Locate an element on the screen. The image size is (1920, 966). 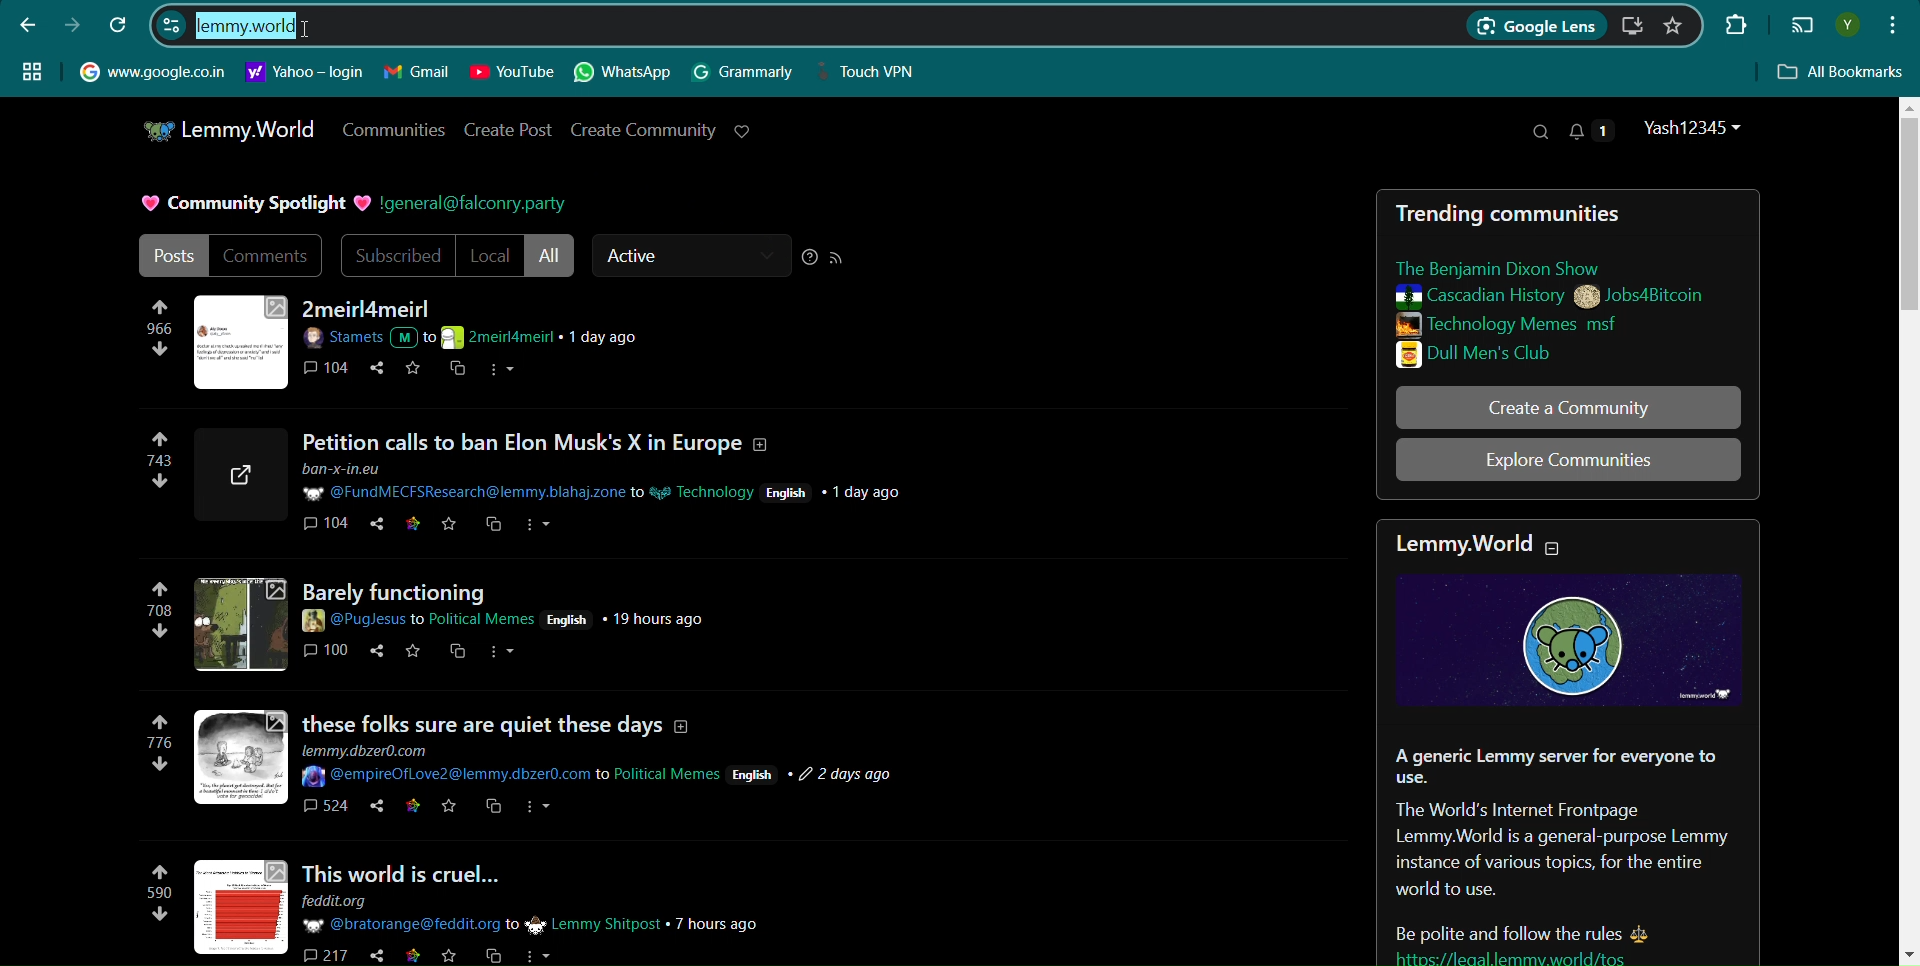
Search is located at coordinates (1539, 132).